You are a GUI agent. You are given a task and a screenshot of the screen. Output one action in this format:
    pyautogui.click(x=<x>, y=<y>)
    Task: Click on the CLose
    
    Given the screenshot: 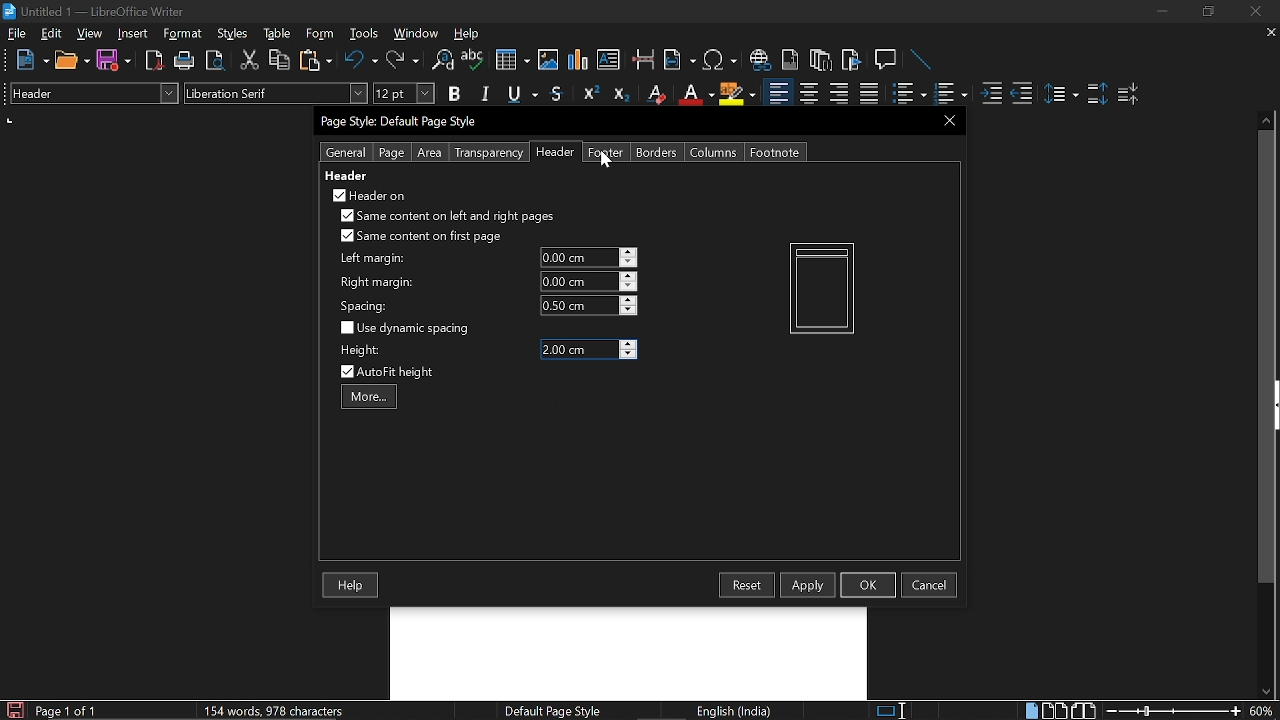 What is the action you would take?
    pyautogui.click(x=947, y=120)
    